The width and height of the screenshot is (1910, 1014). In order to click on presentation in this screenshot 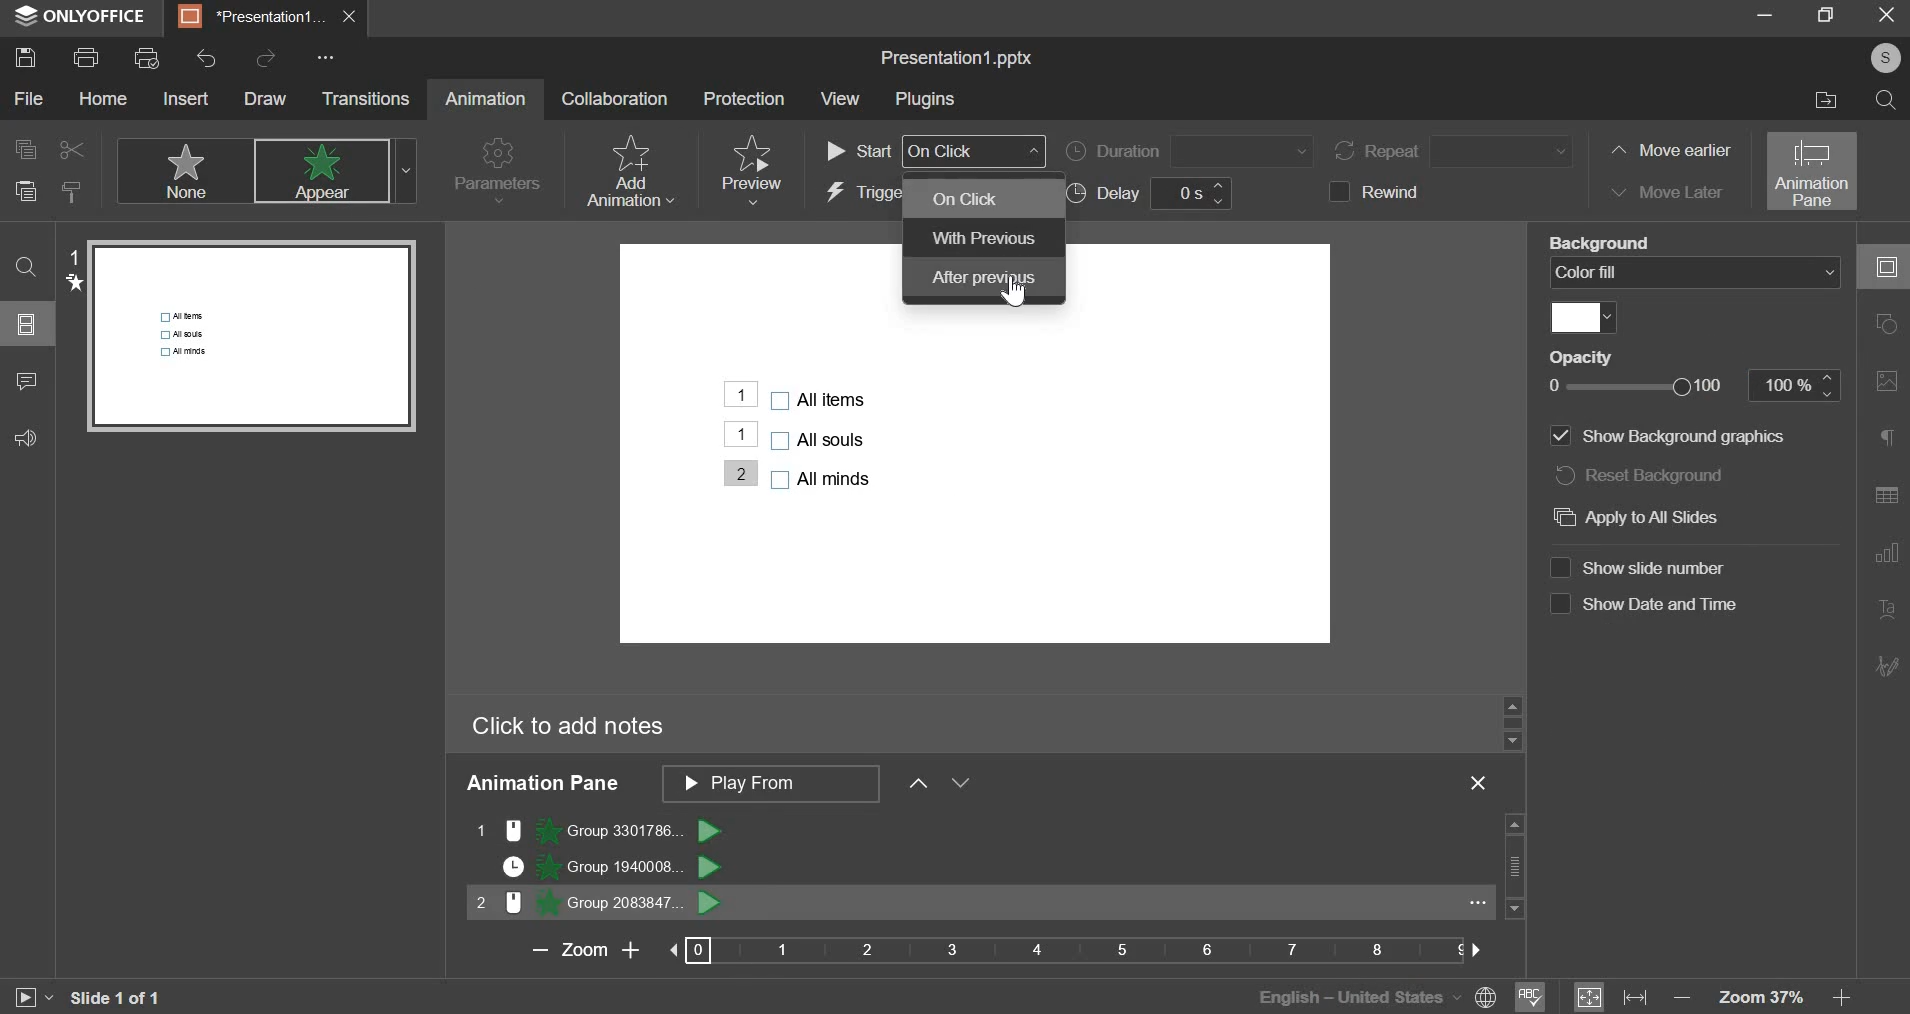, I will do `click(251, 17)`.